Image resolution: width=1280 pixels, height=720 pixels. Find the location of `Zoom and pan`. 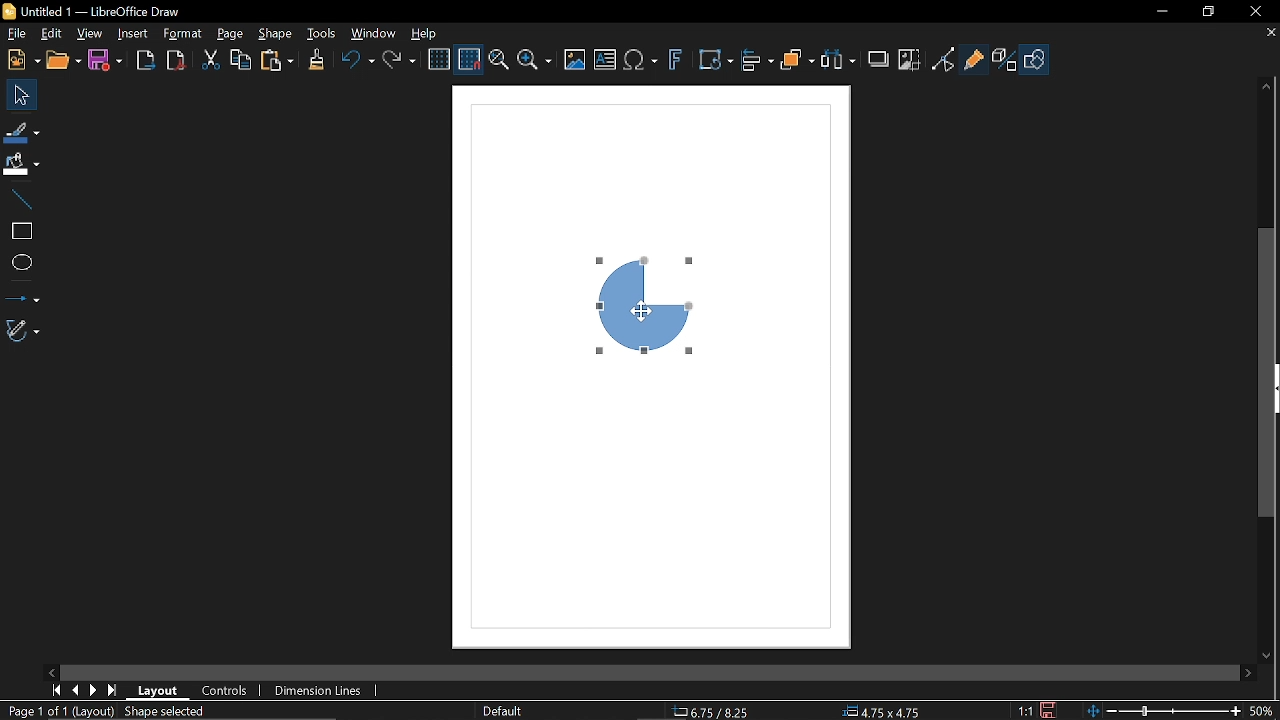

Zoom and pan is located at coordinates (498, 62).